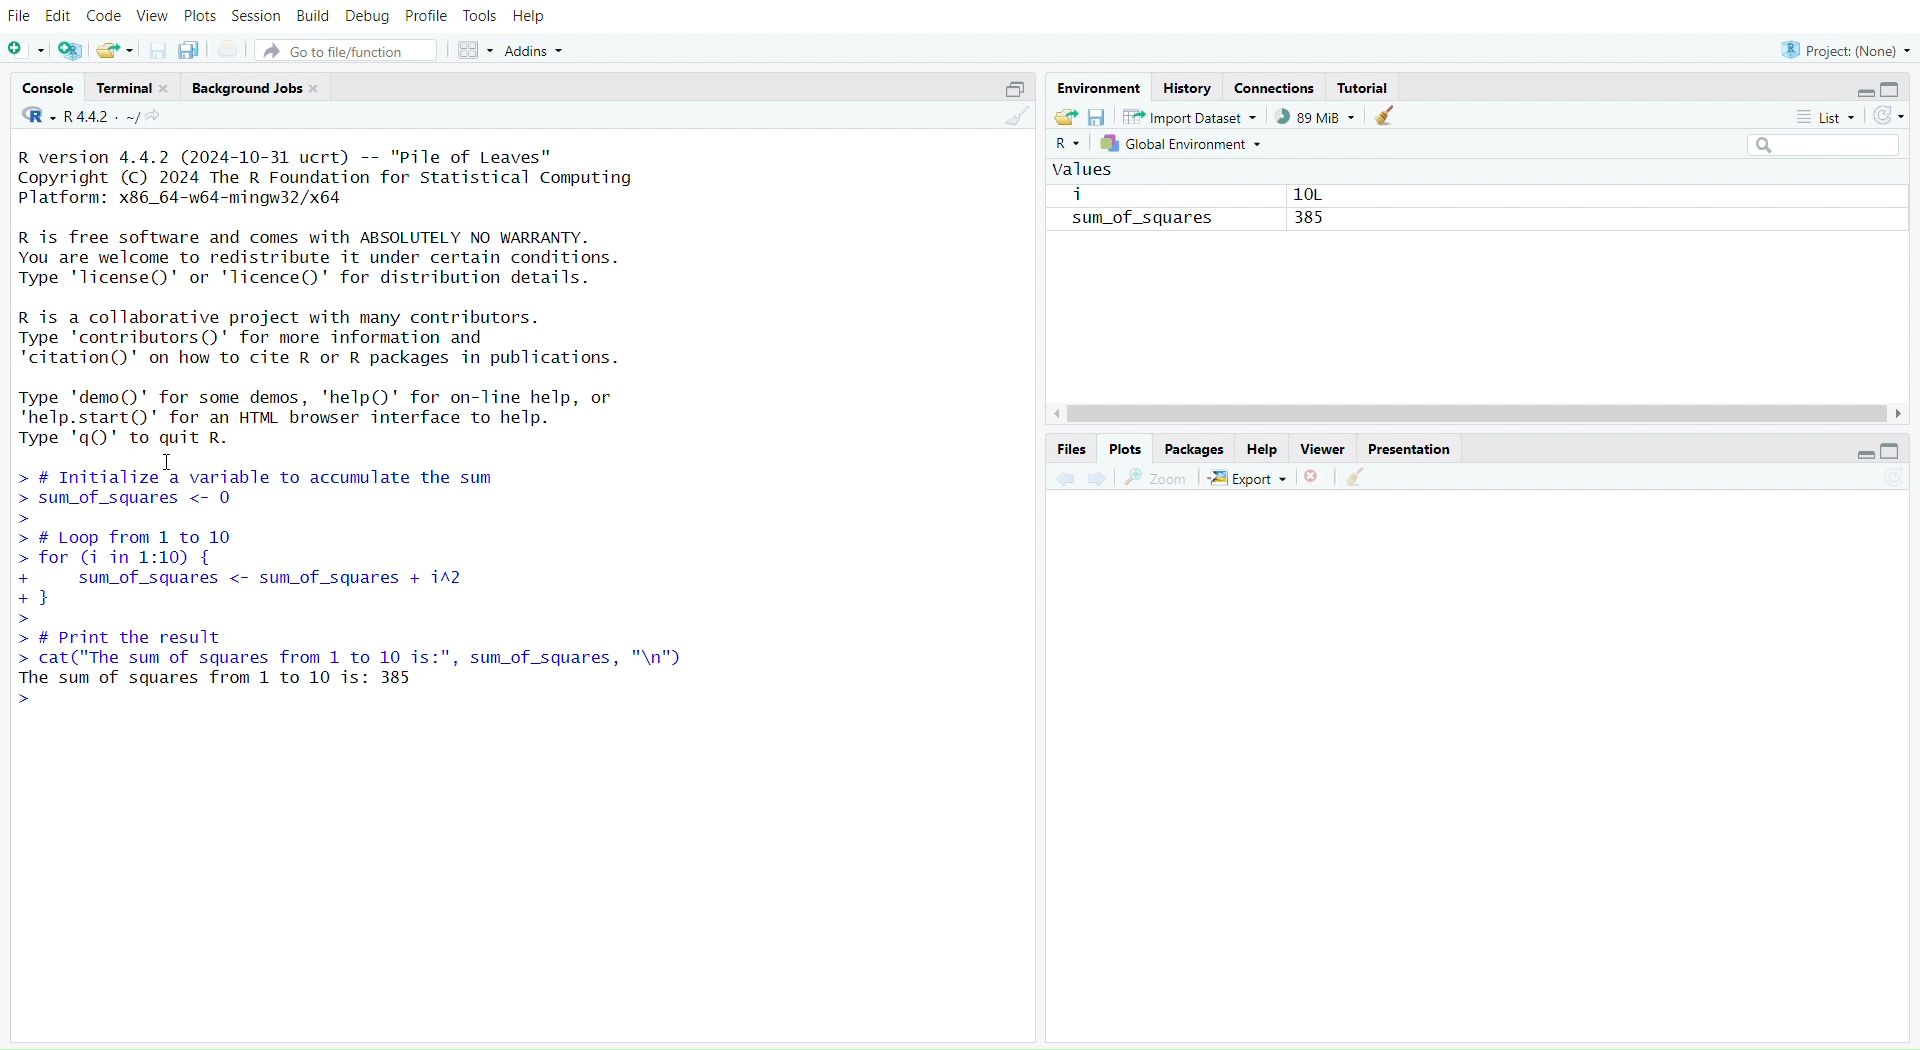 The height and width of the screenshot is (1050, 1920). What do you see at coordinates (1129, 448) in the screenshot?
I see `plots` at bounding box center [1129, 448].